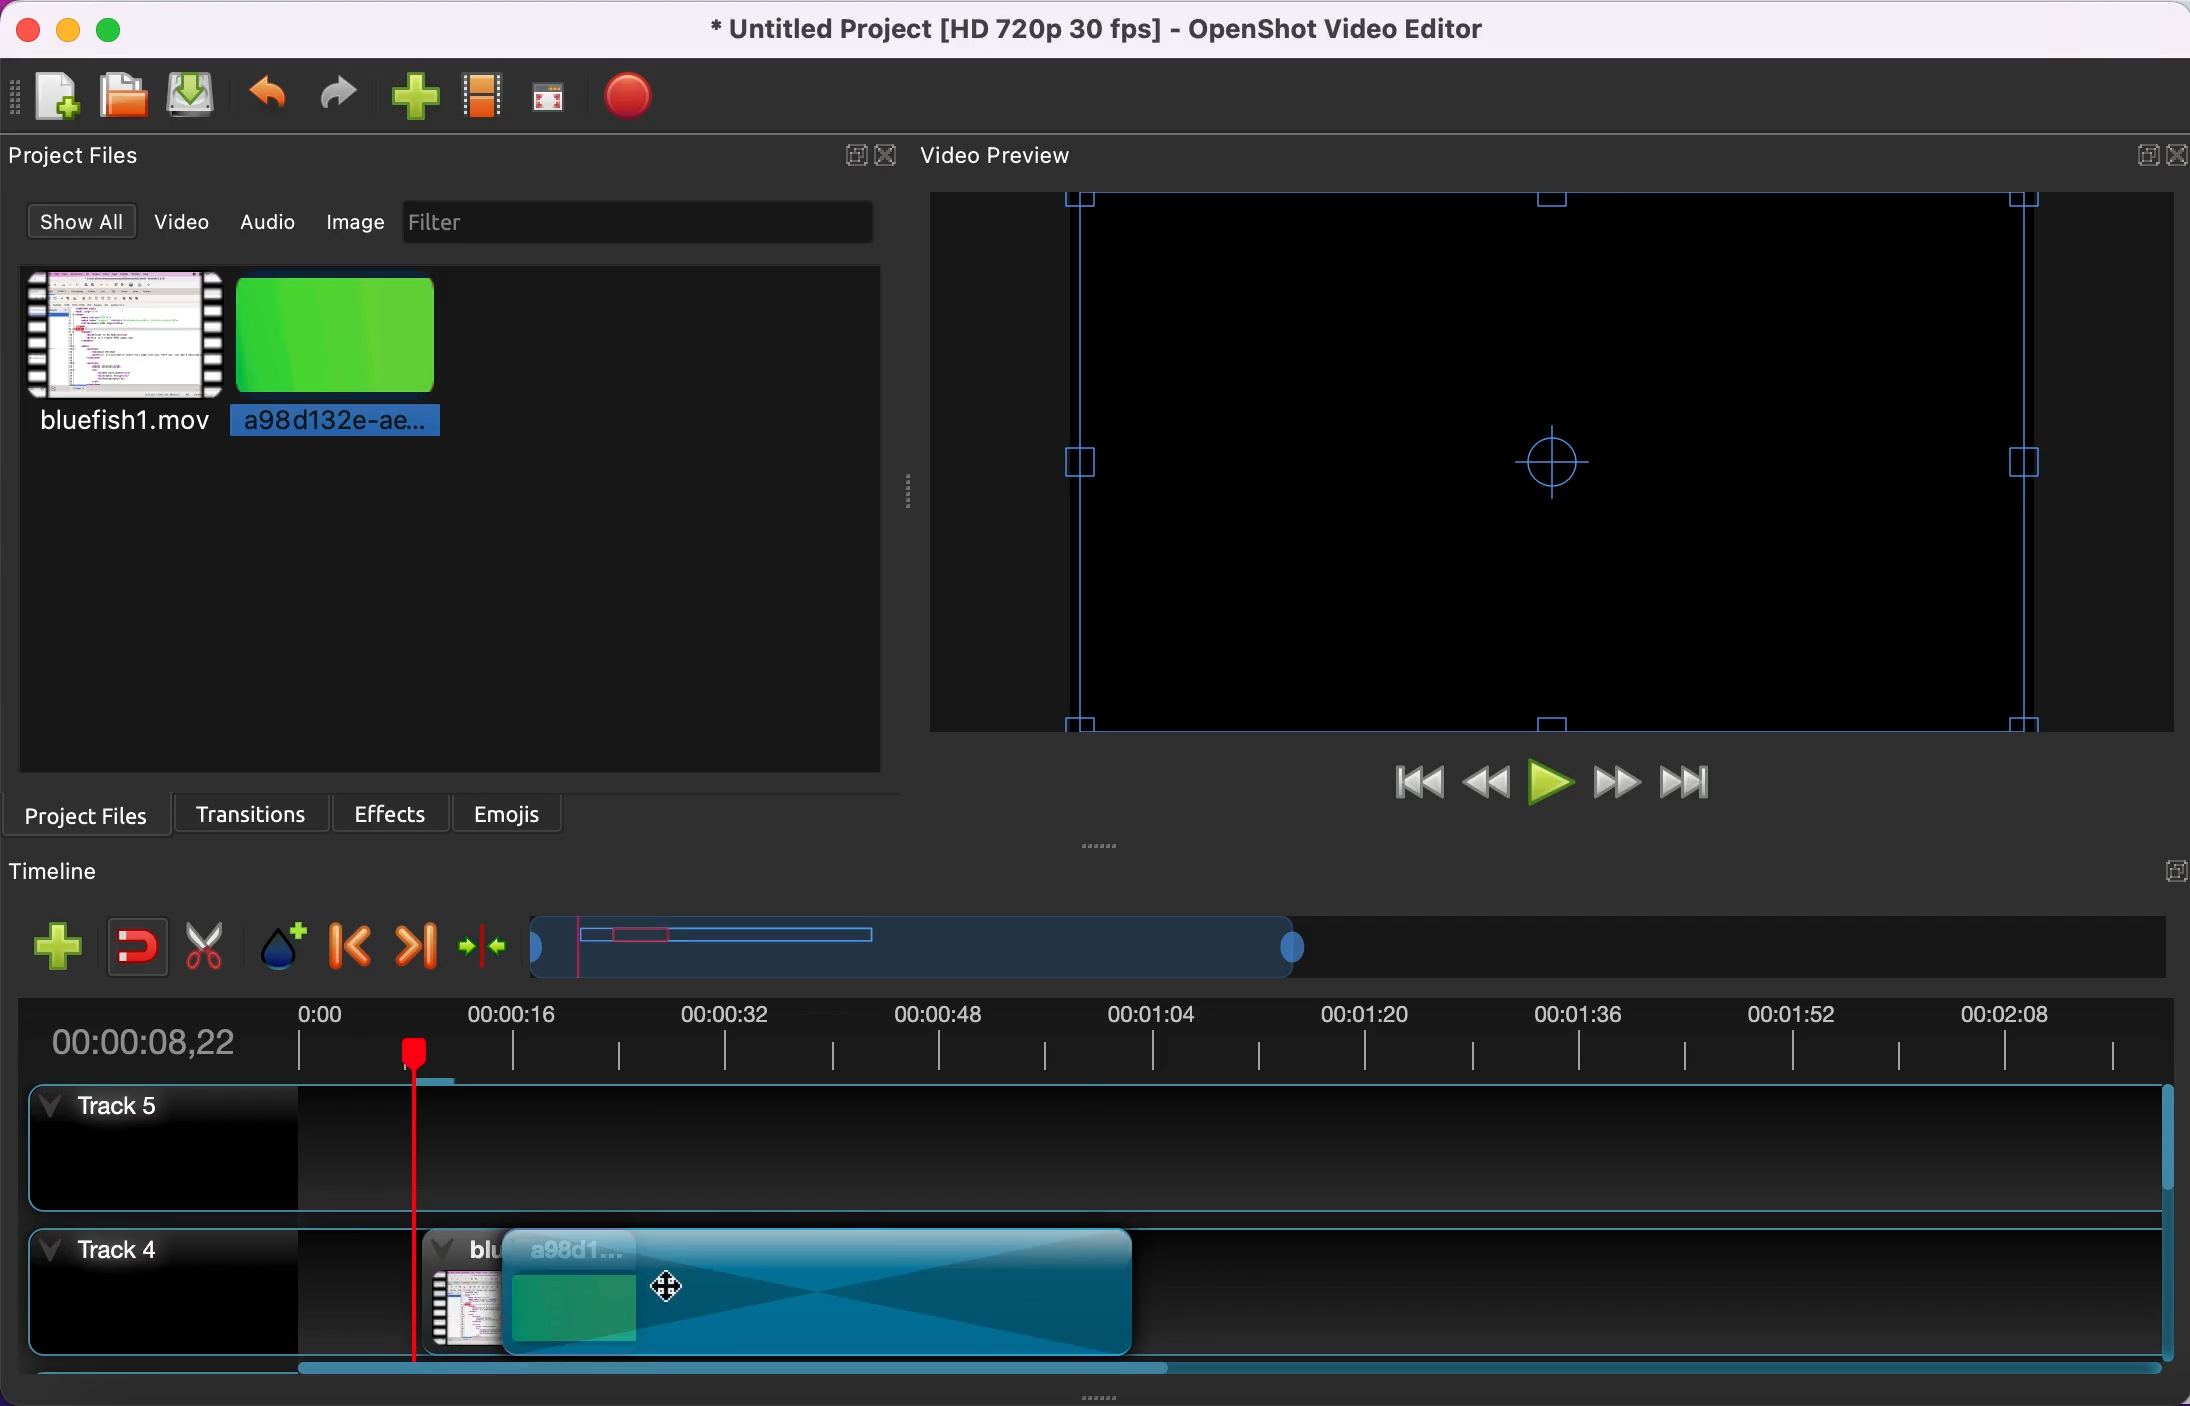  Describe the element at coordinates (67, 28) in the screenshot. I see `minimize` at that location.